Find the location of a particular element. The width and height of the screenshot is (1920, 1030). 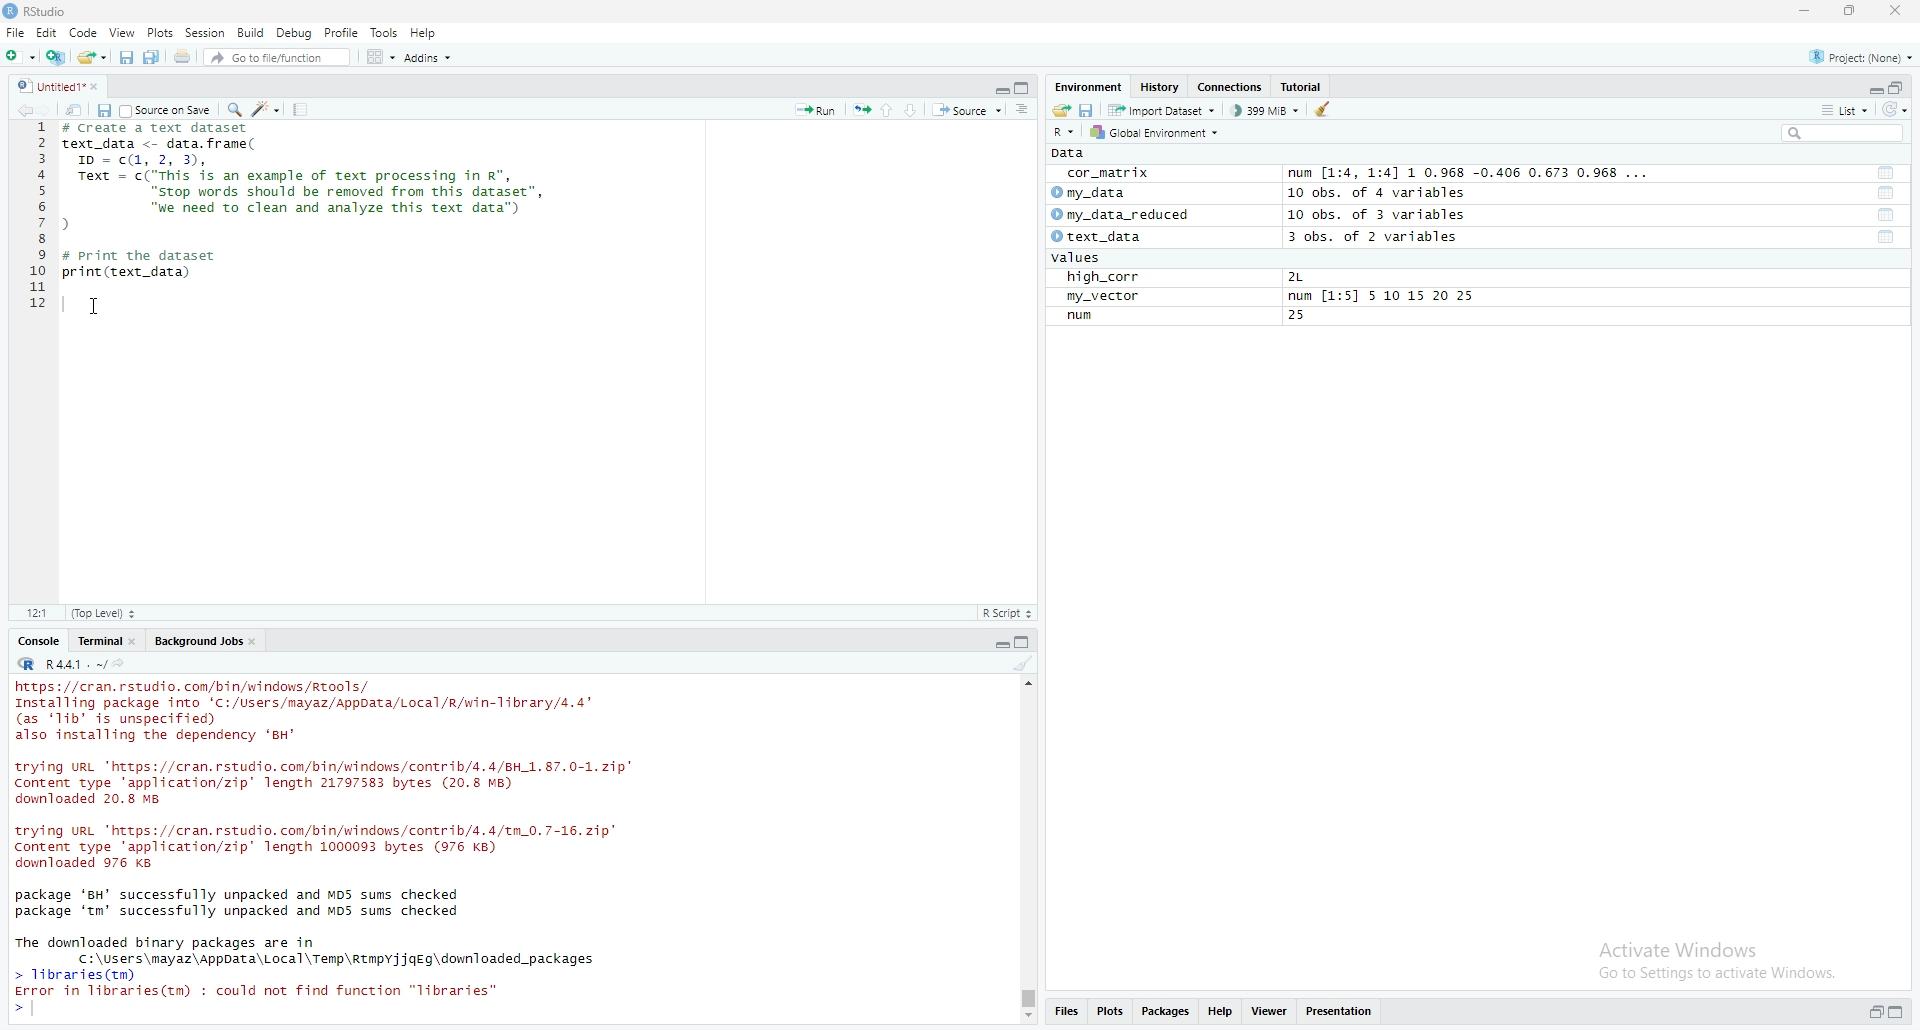

Edit is located at coordinates (45, 32).